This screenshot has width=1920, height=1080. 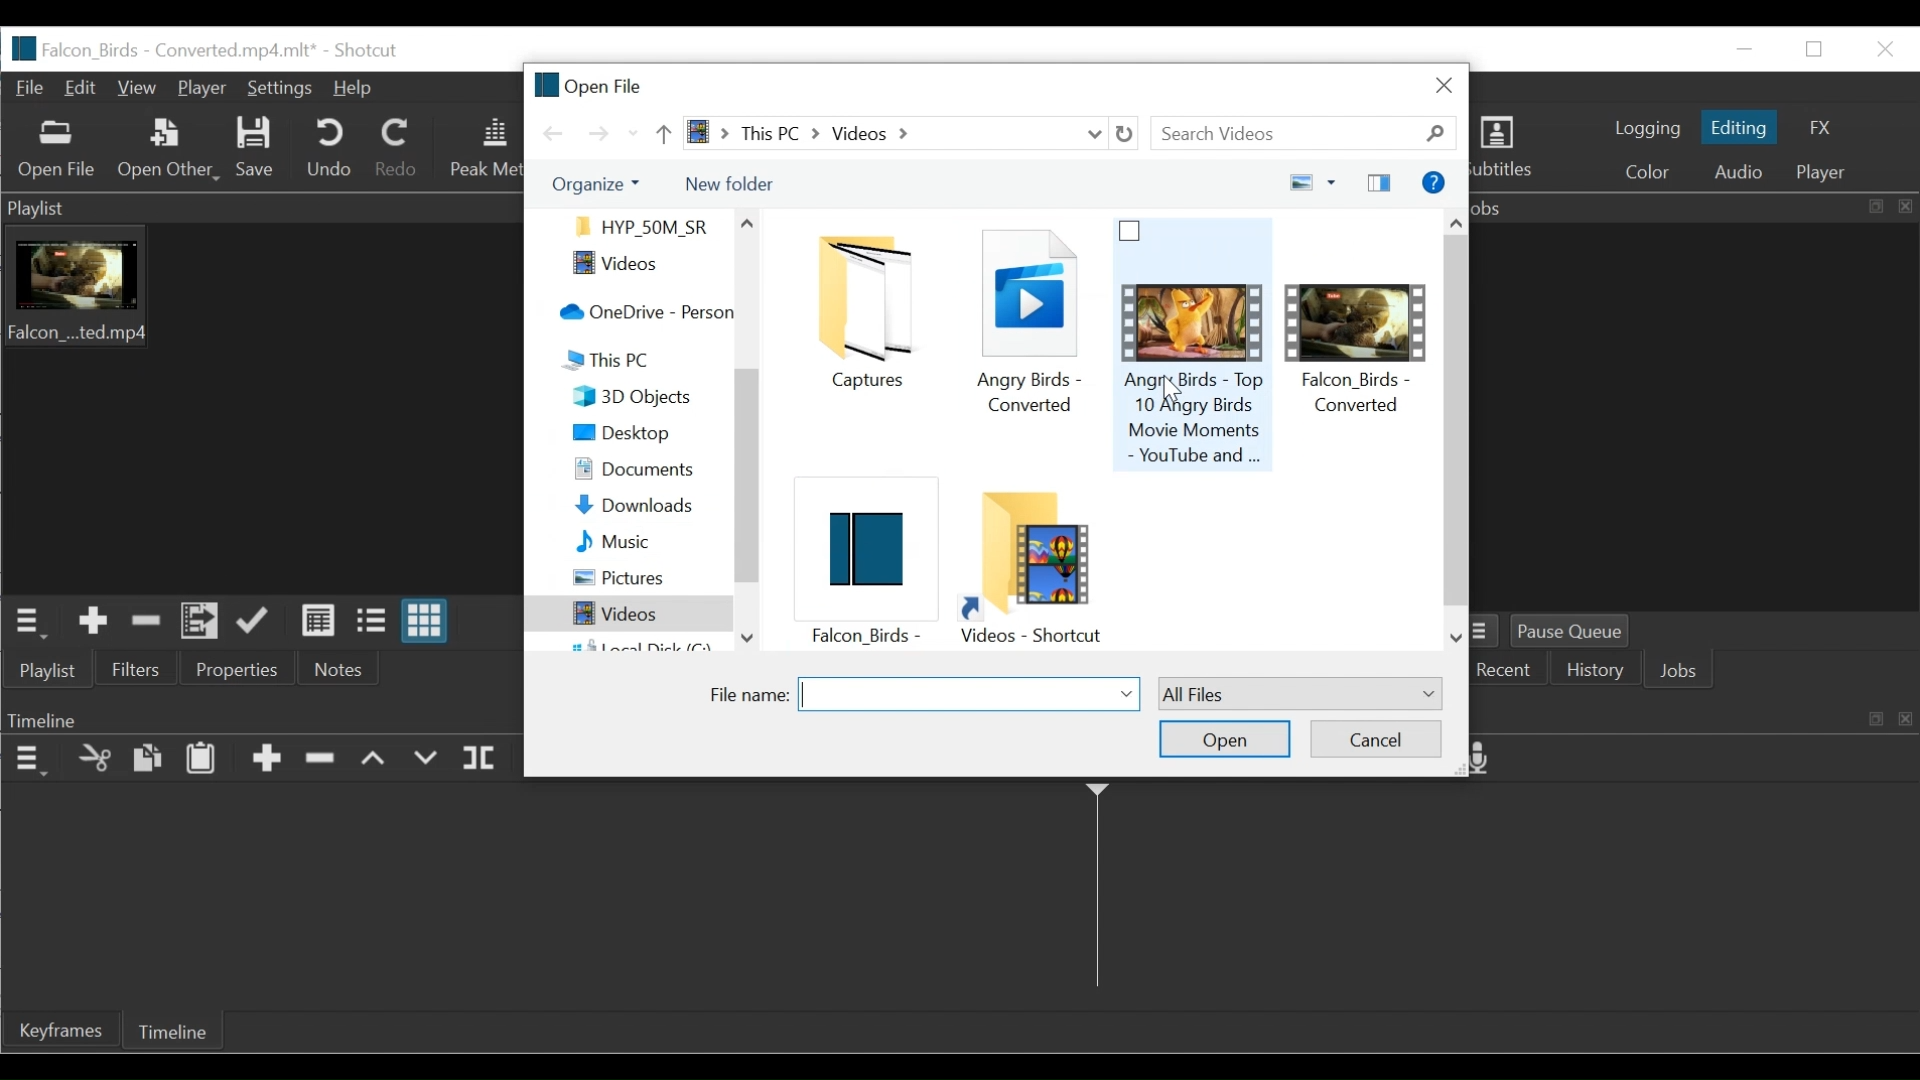 I want to click on Music, so click(x=633, y=539).